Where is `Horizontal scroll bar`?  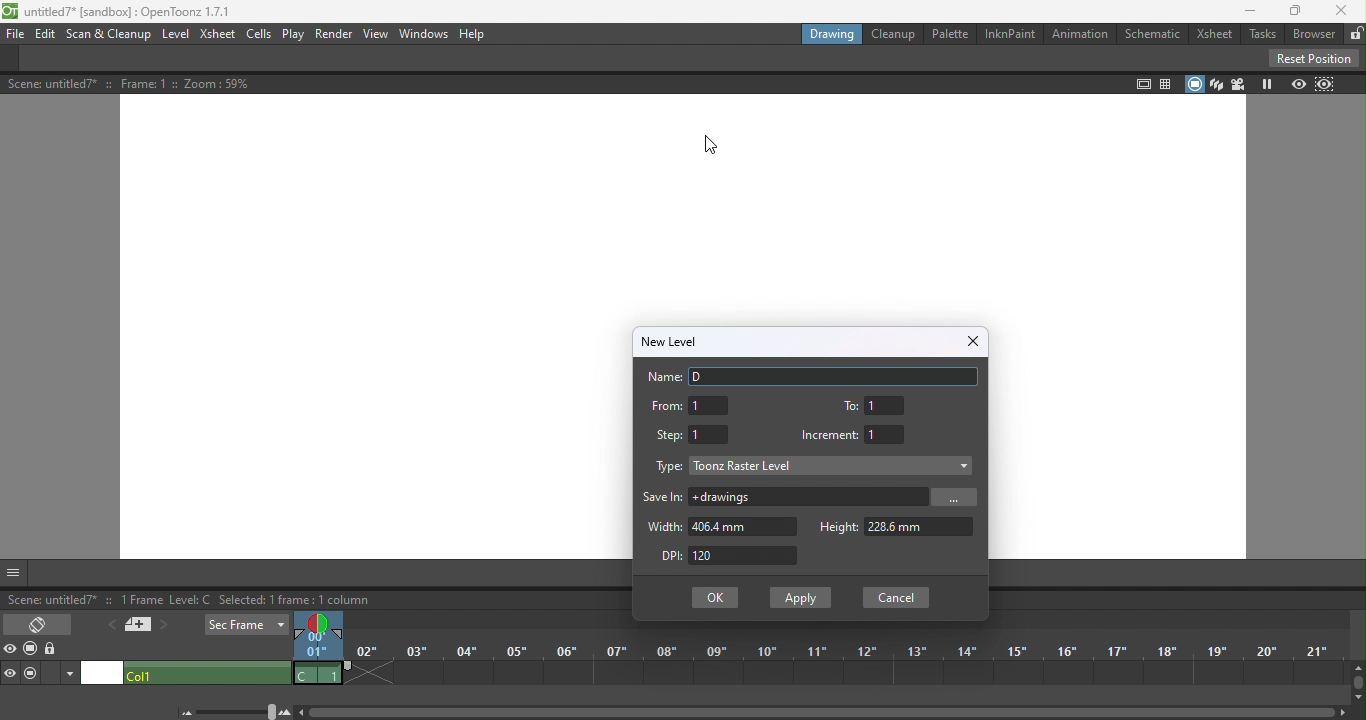 Horizontal scroll bar is located at coordinates (827, 711).